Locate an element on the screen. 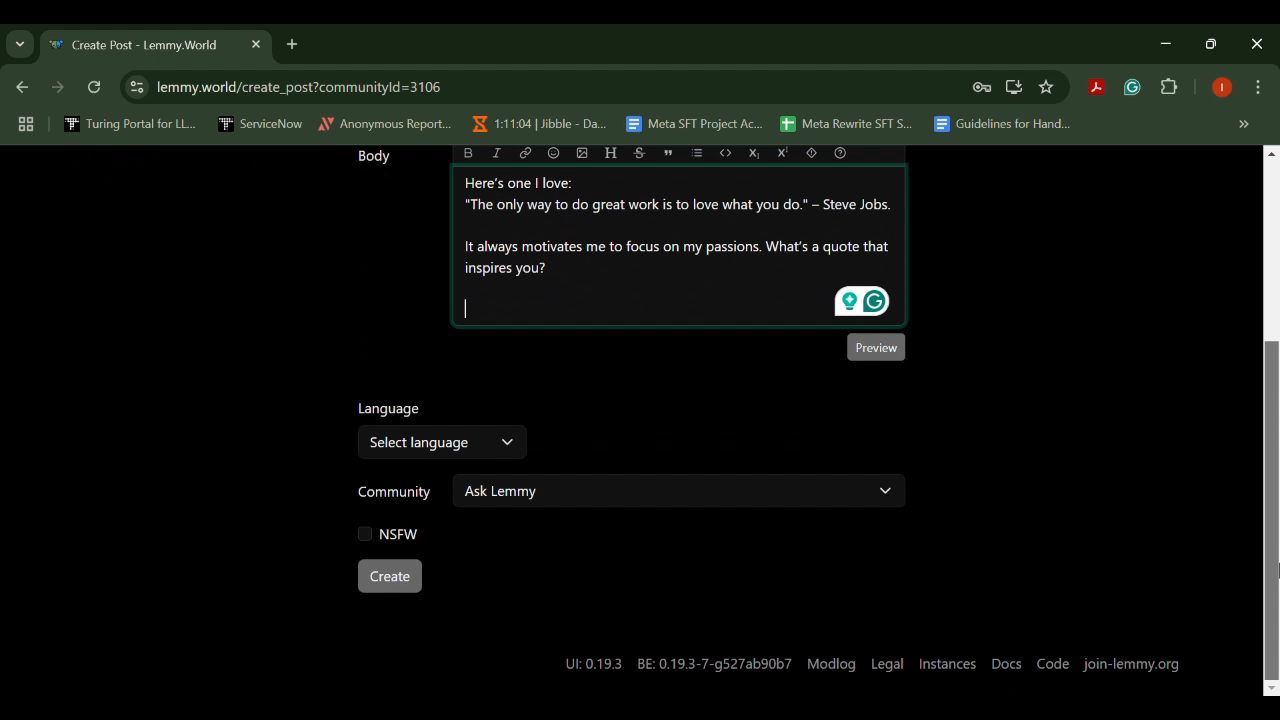  emoji is located at coordinates (554, 152).